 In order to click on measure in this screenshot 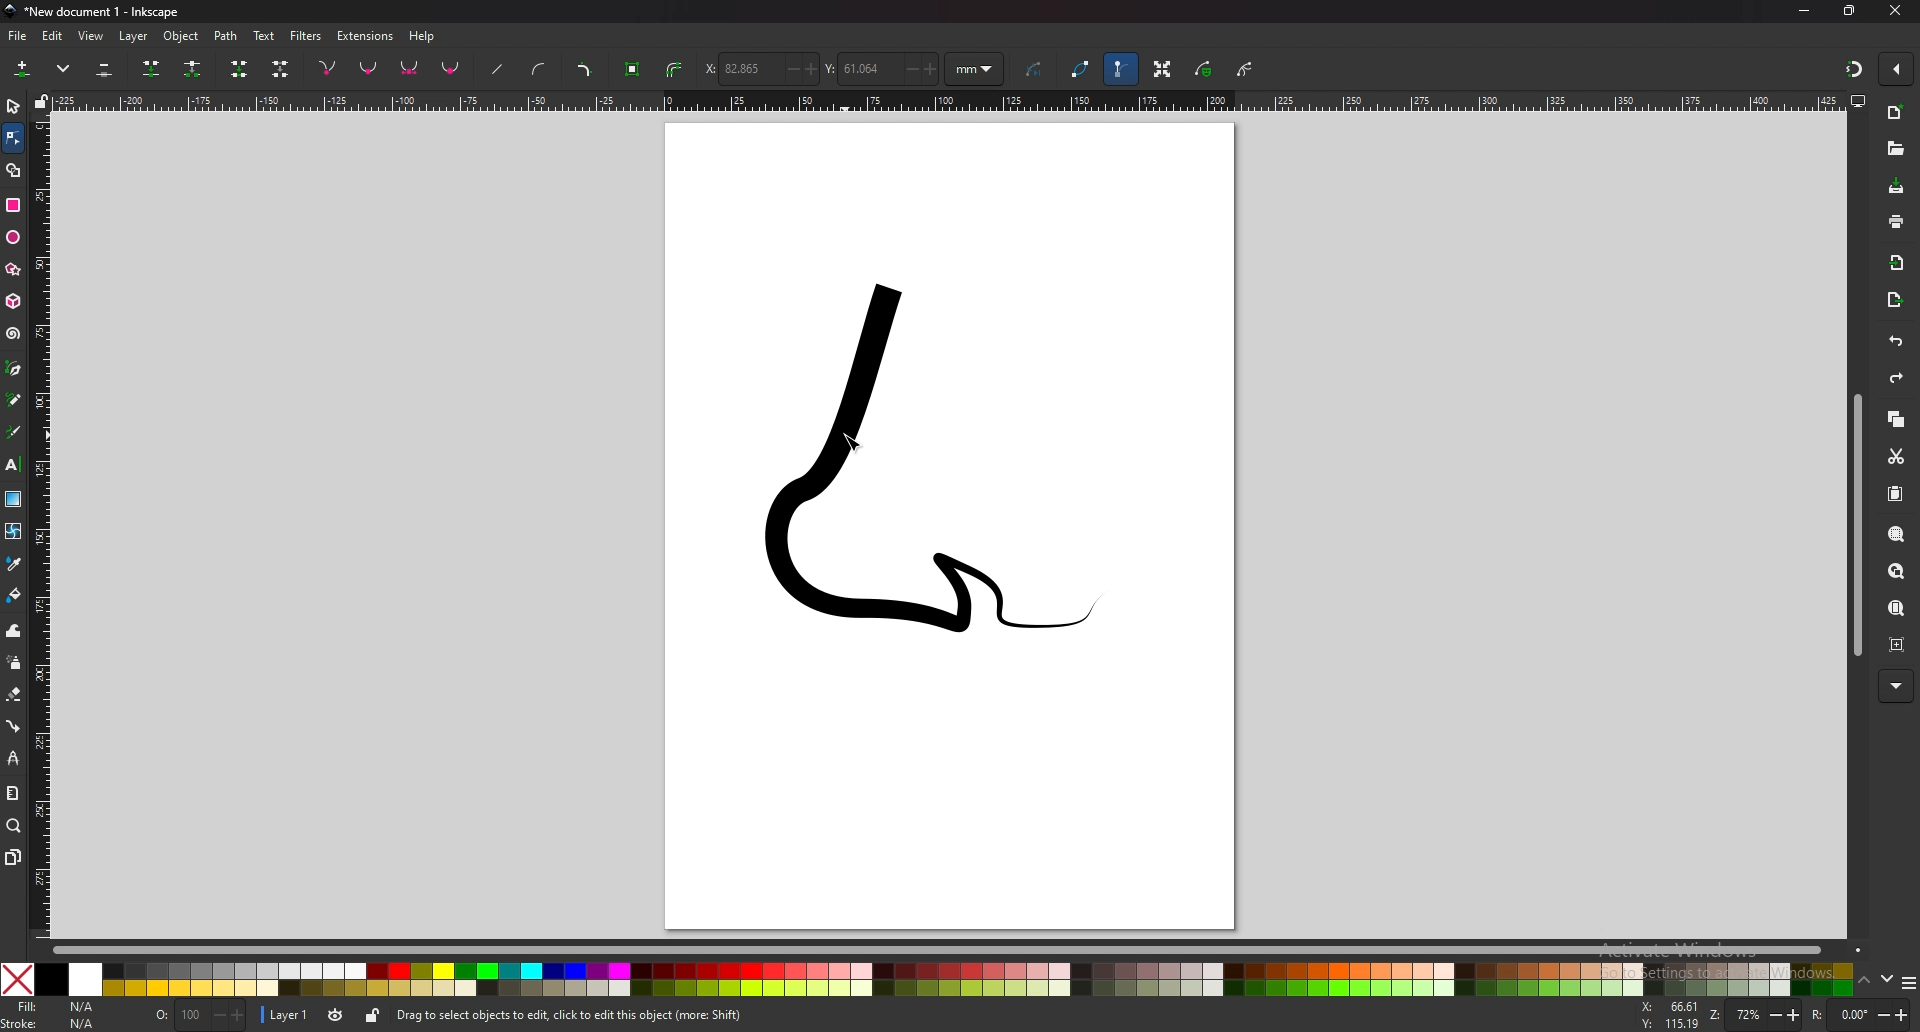, I will do `click(13, 794)`.